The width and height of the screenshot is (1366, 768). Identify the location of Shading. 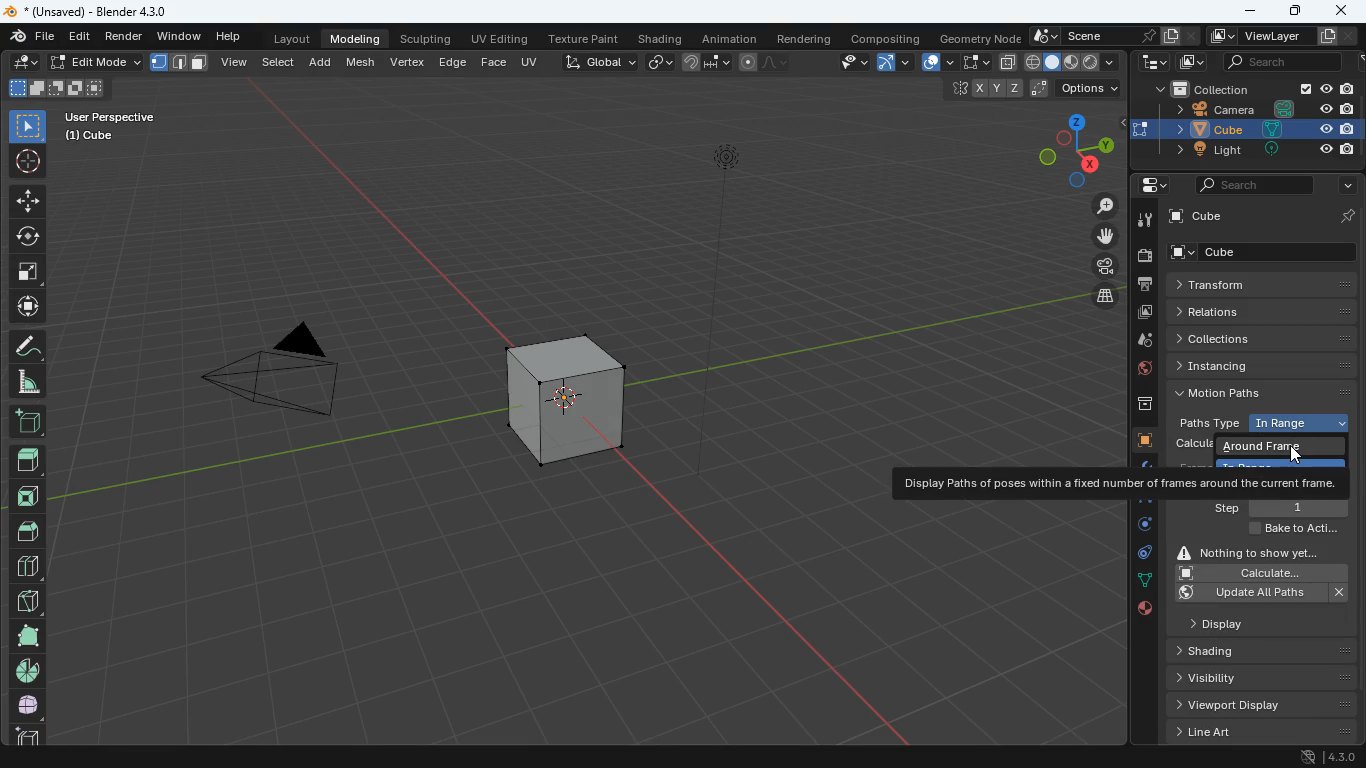
(1223, 650).